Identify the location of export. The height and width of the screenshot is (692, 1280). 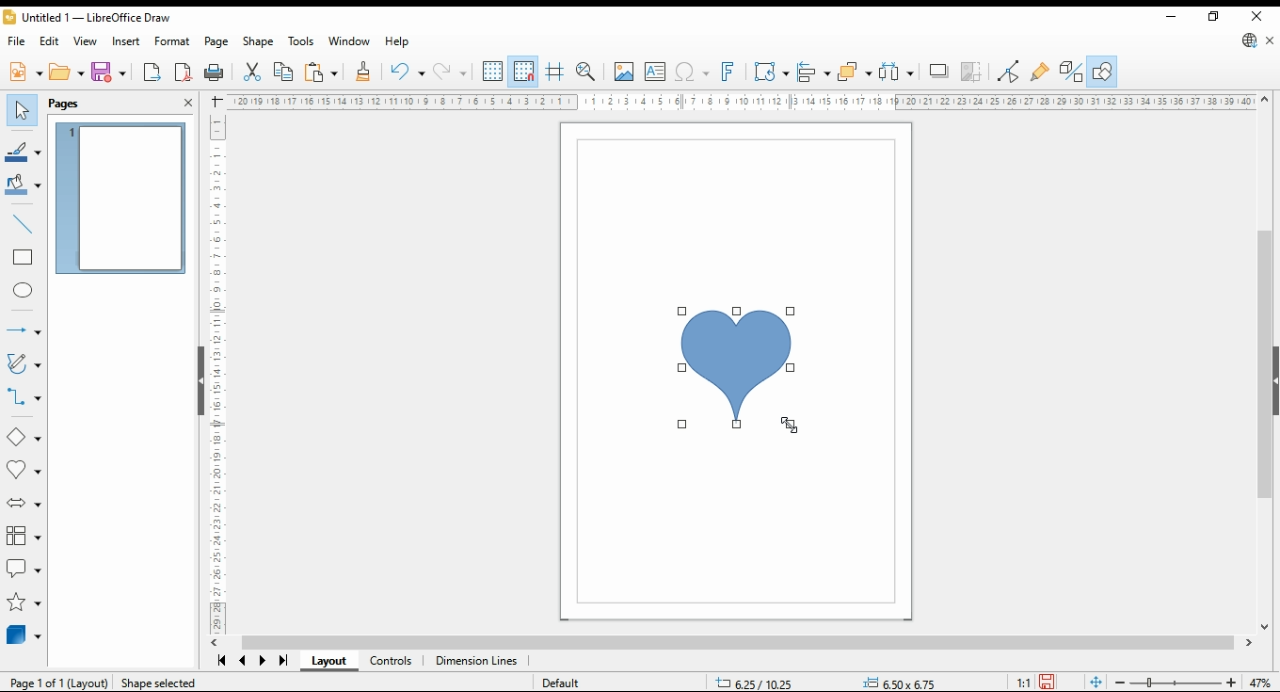
(153, 72).